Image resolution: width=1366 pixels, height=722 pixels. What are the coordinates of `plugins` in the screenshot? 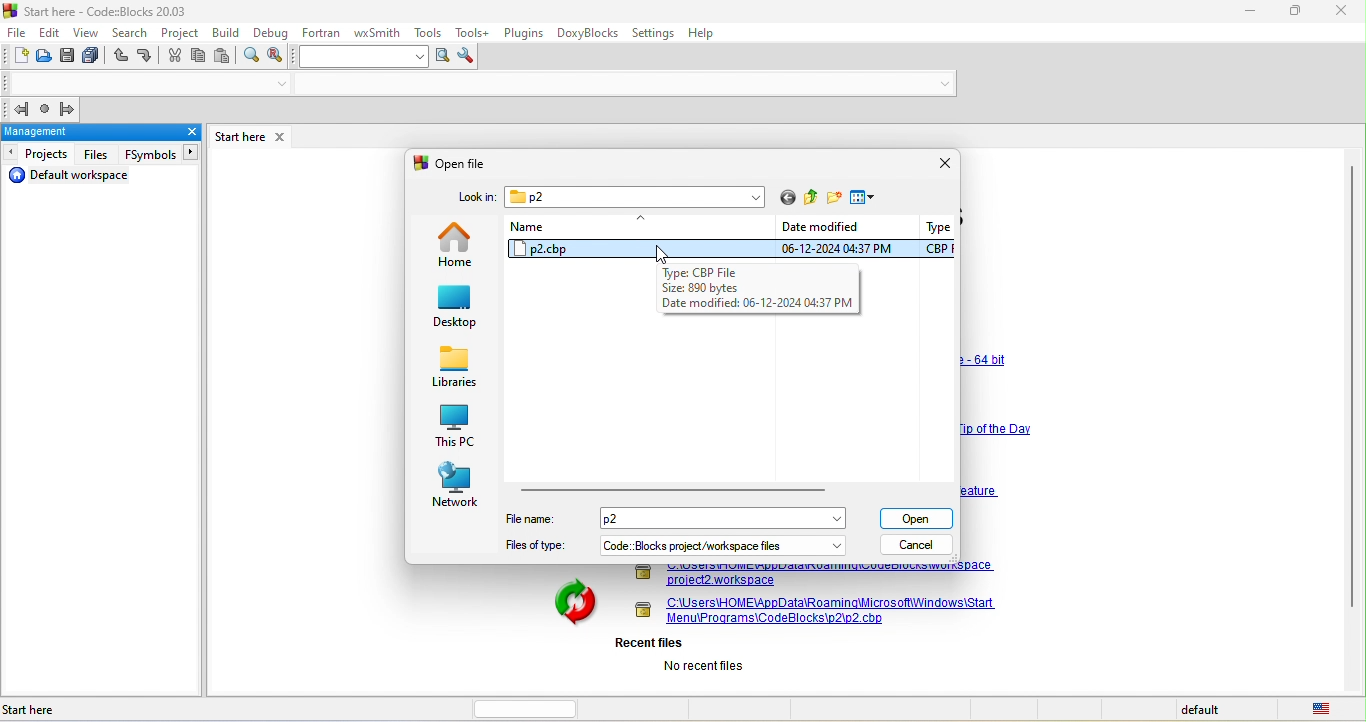 It's located at (524, 35).